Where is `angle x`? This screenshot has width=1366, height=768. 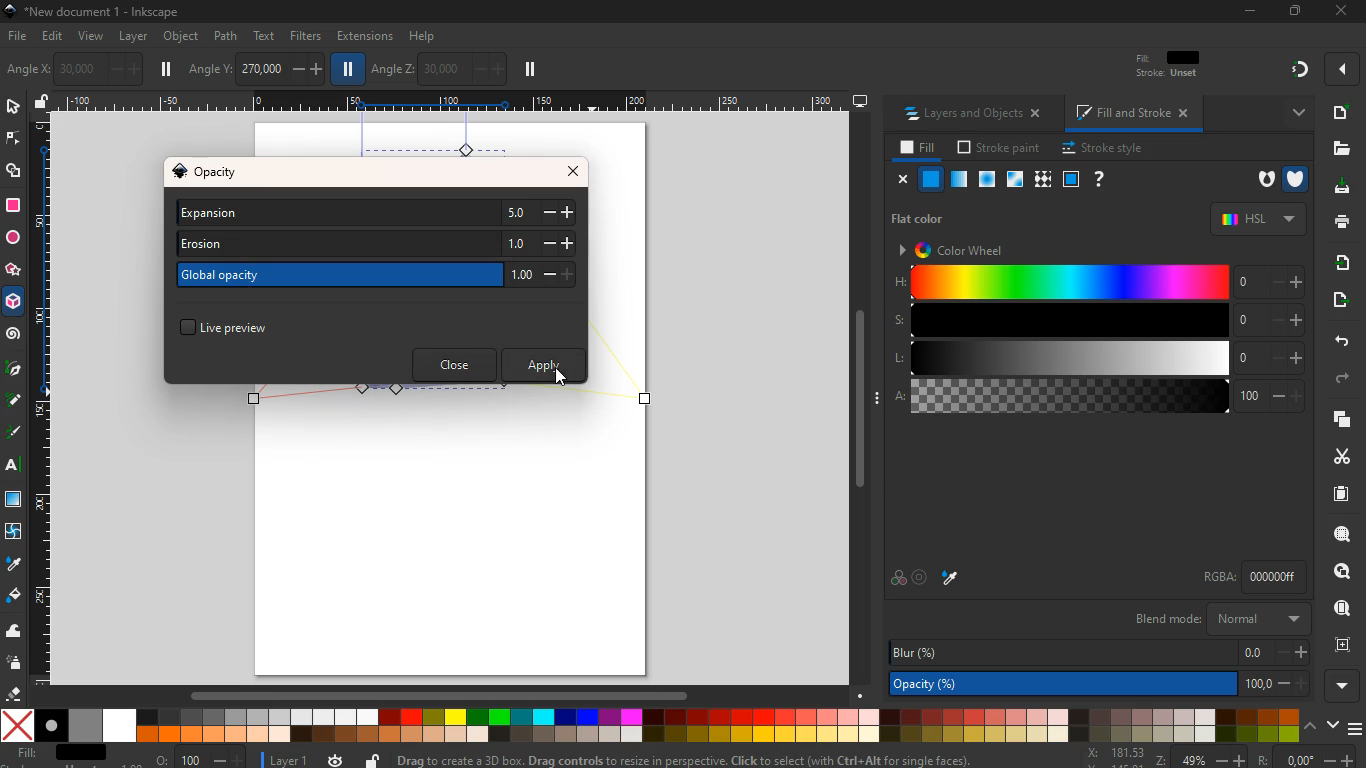
angle x is located at coordinates (89, 67).